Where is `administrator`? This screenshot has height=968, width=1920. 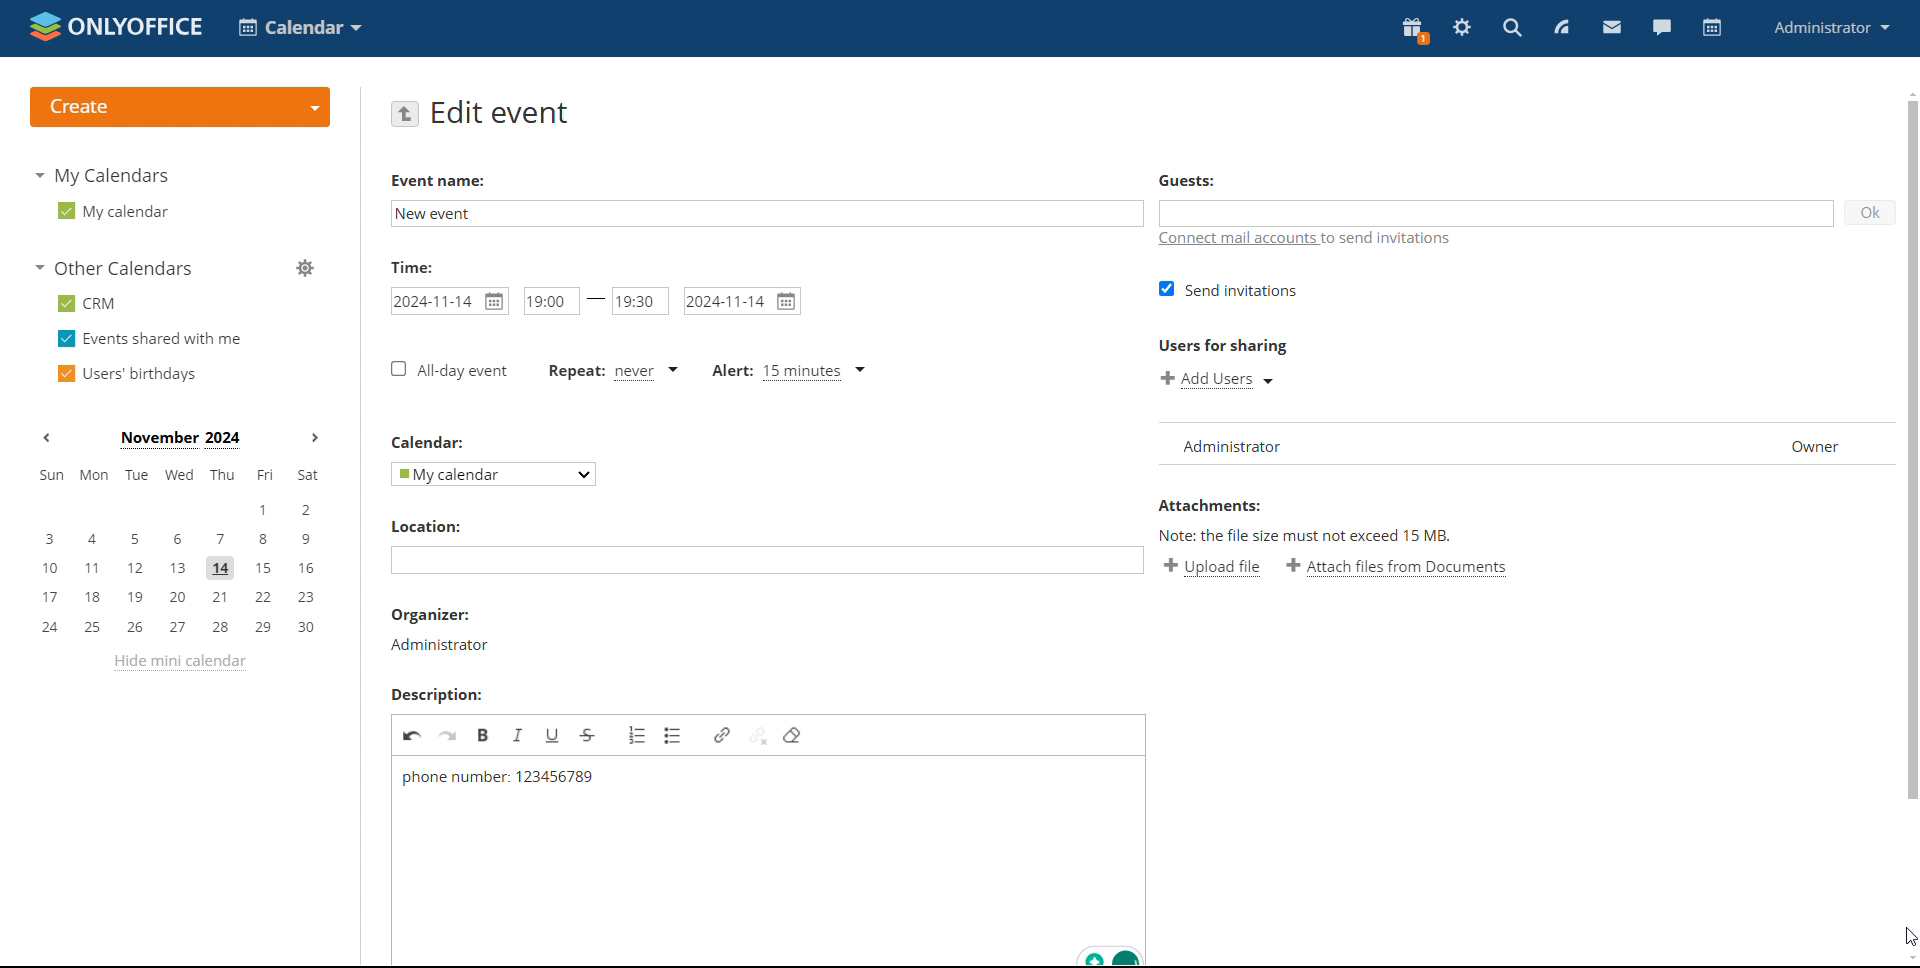 administrator is located at coordinates (441, 644).